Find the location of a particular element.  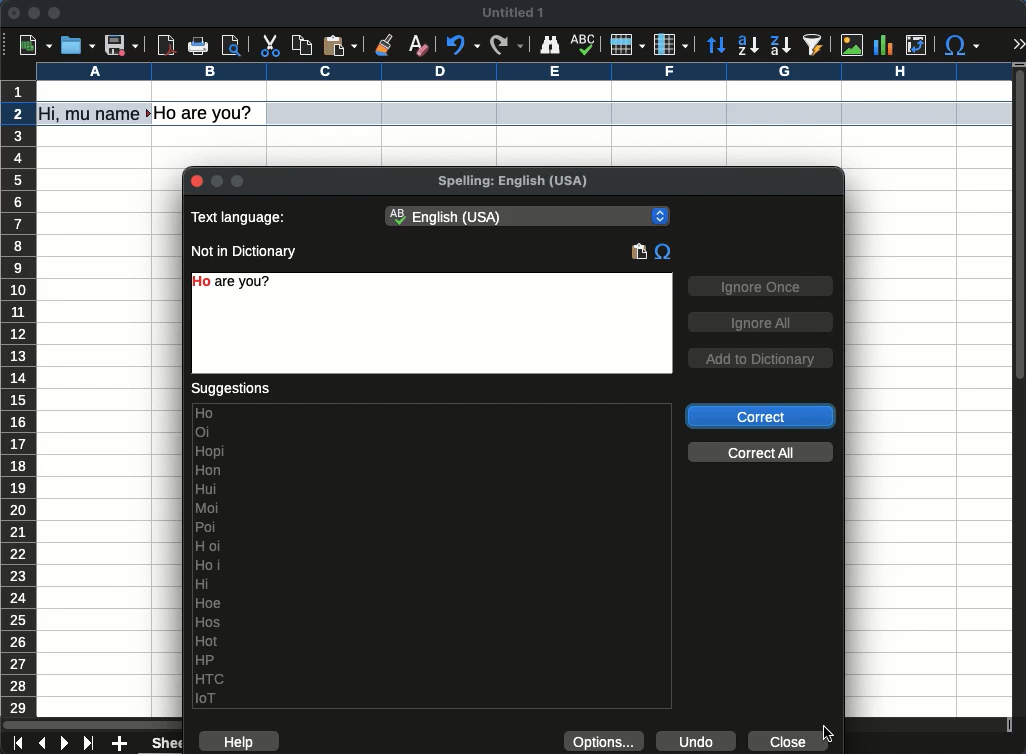

cursor is located at coordinates (828, 734).